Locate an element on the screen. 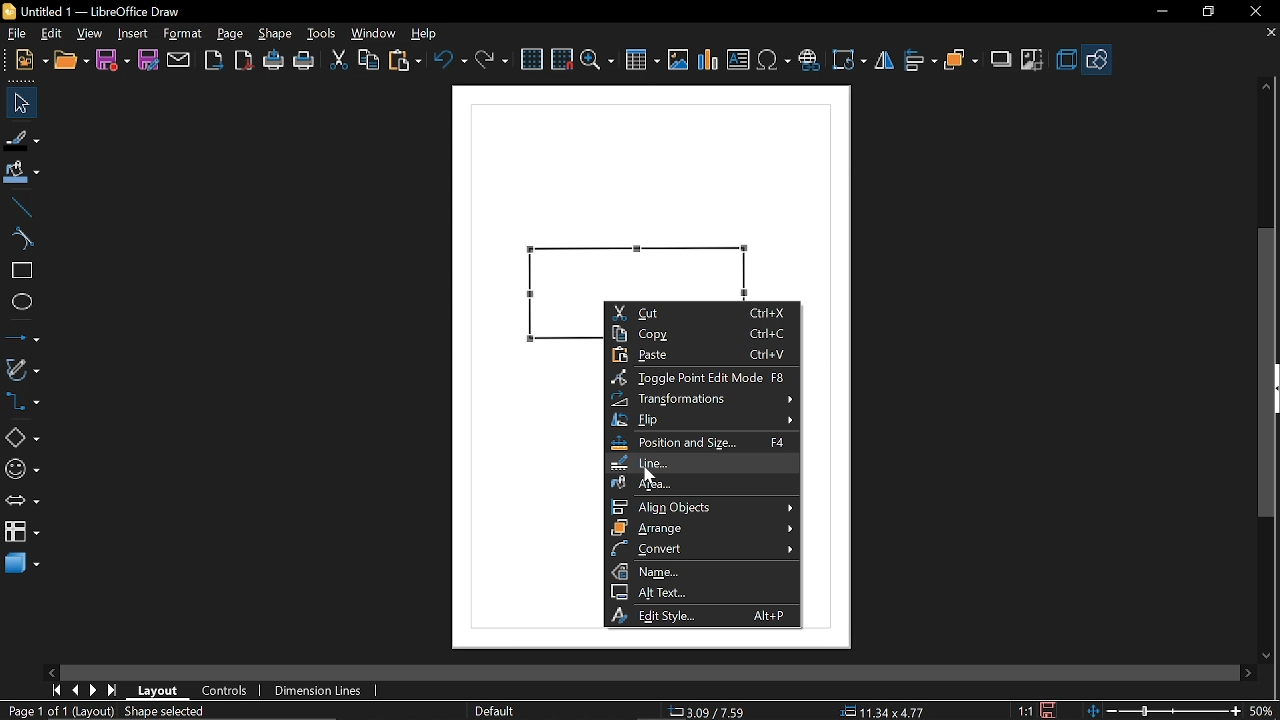 This screenshot has width=1280, height=720. zoom is located at coordinates (598, 60).